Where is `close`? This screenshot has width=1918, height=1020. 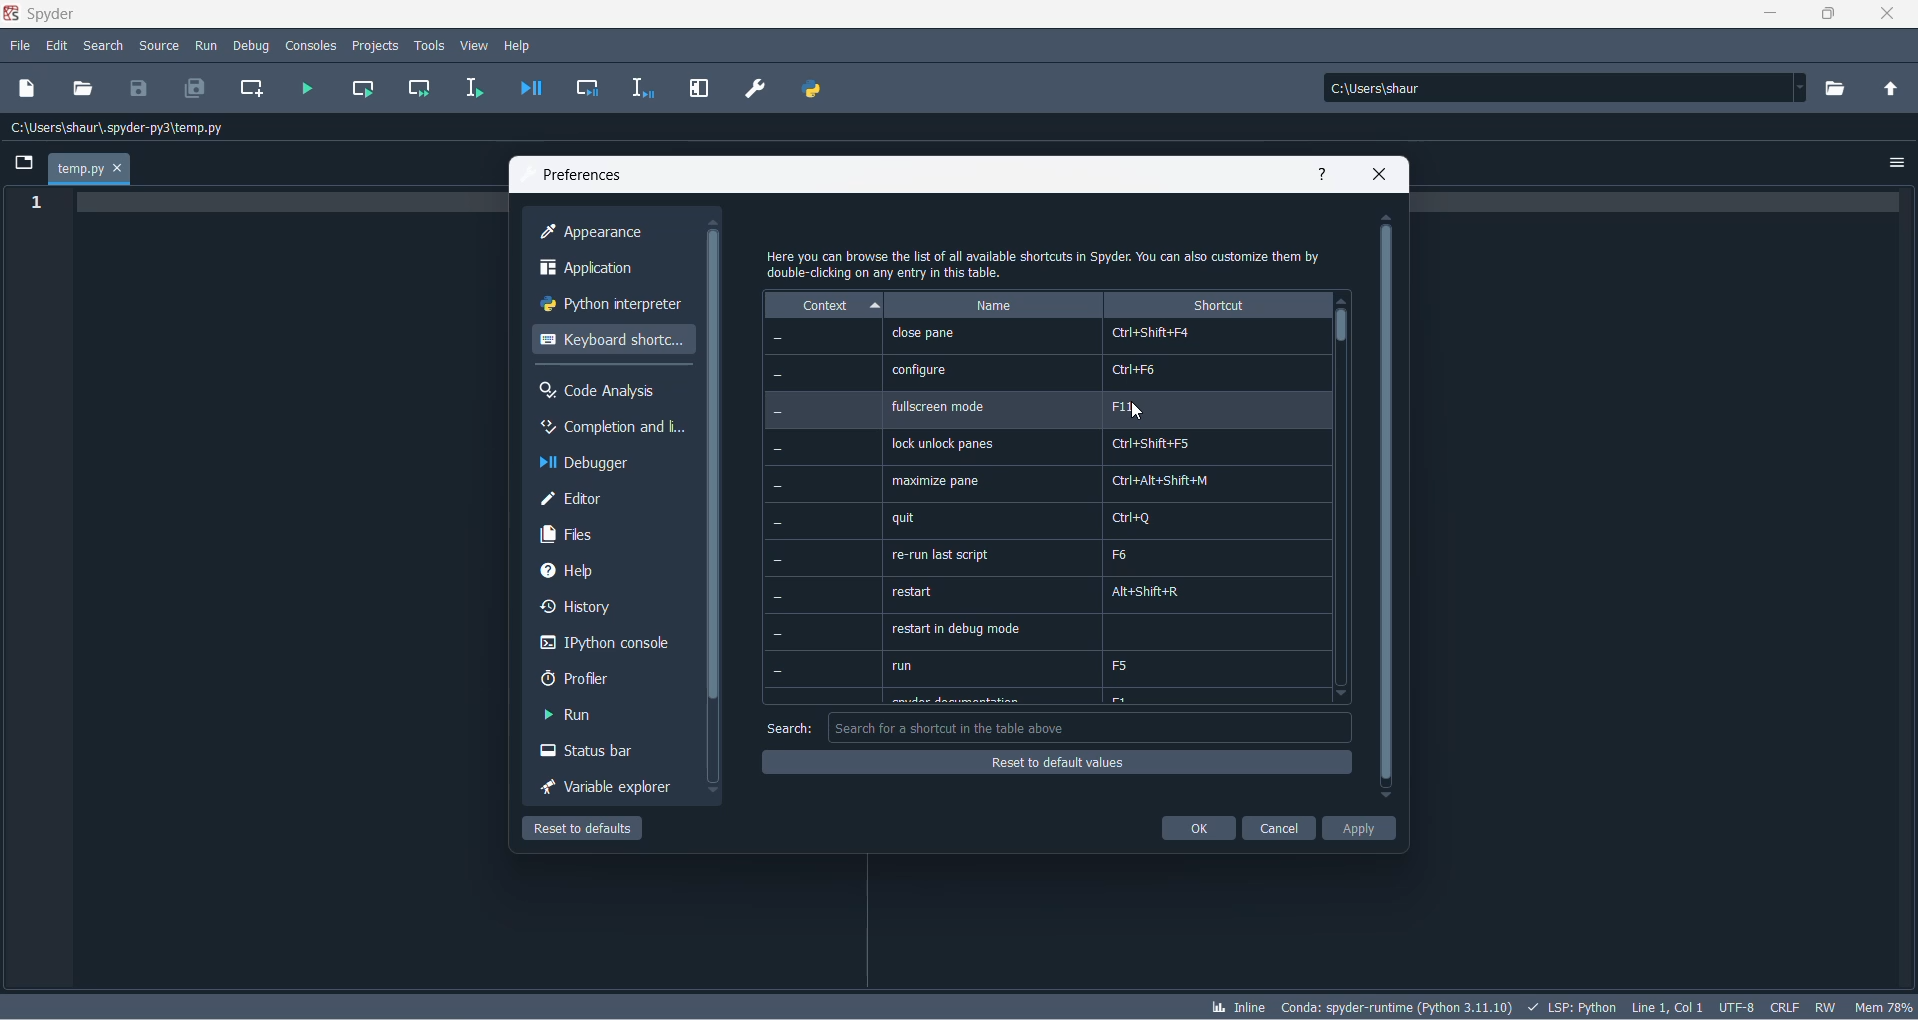
close is located at coordinates (1382, 176).